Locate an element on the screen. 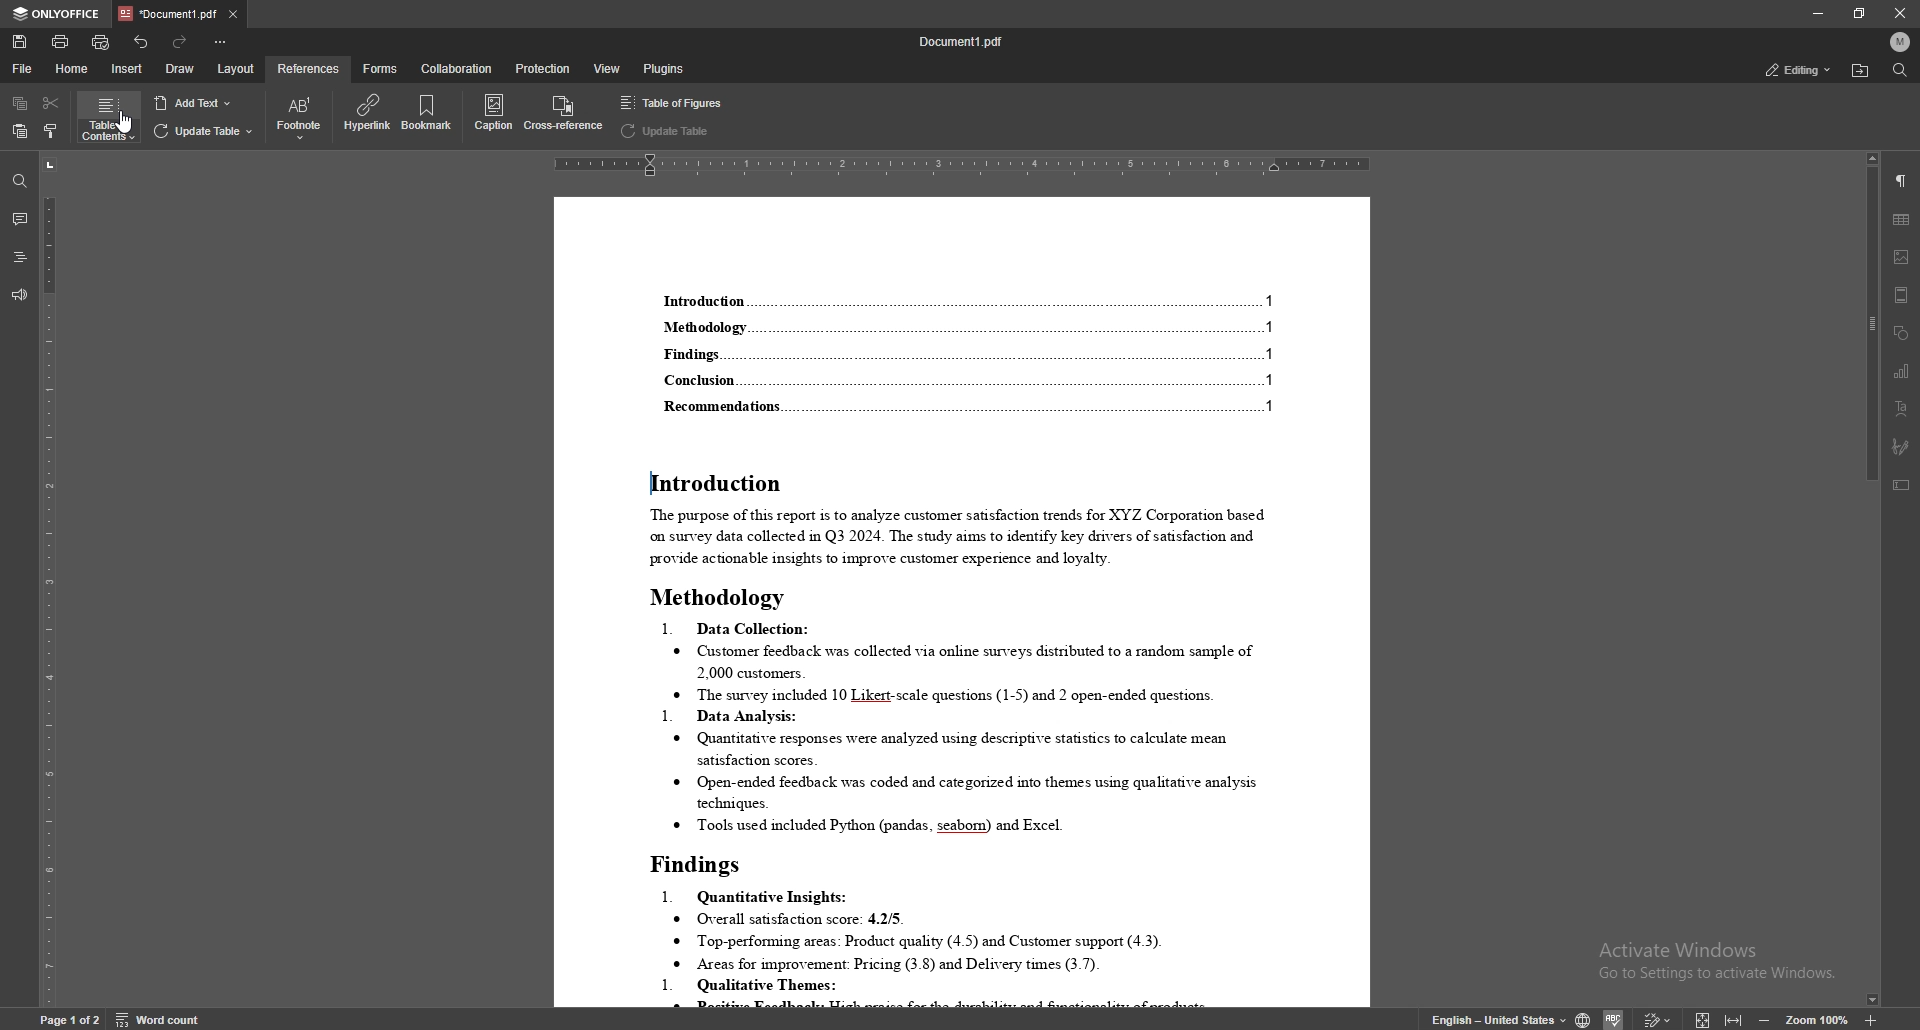 The image size is (1920, 1030). close is located at coordinates (237, 13).